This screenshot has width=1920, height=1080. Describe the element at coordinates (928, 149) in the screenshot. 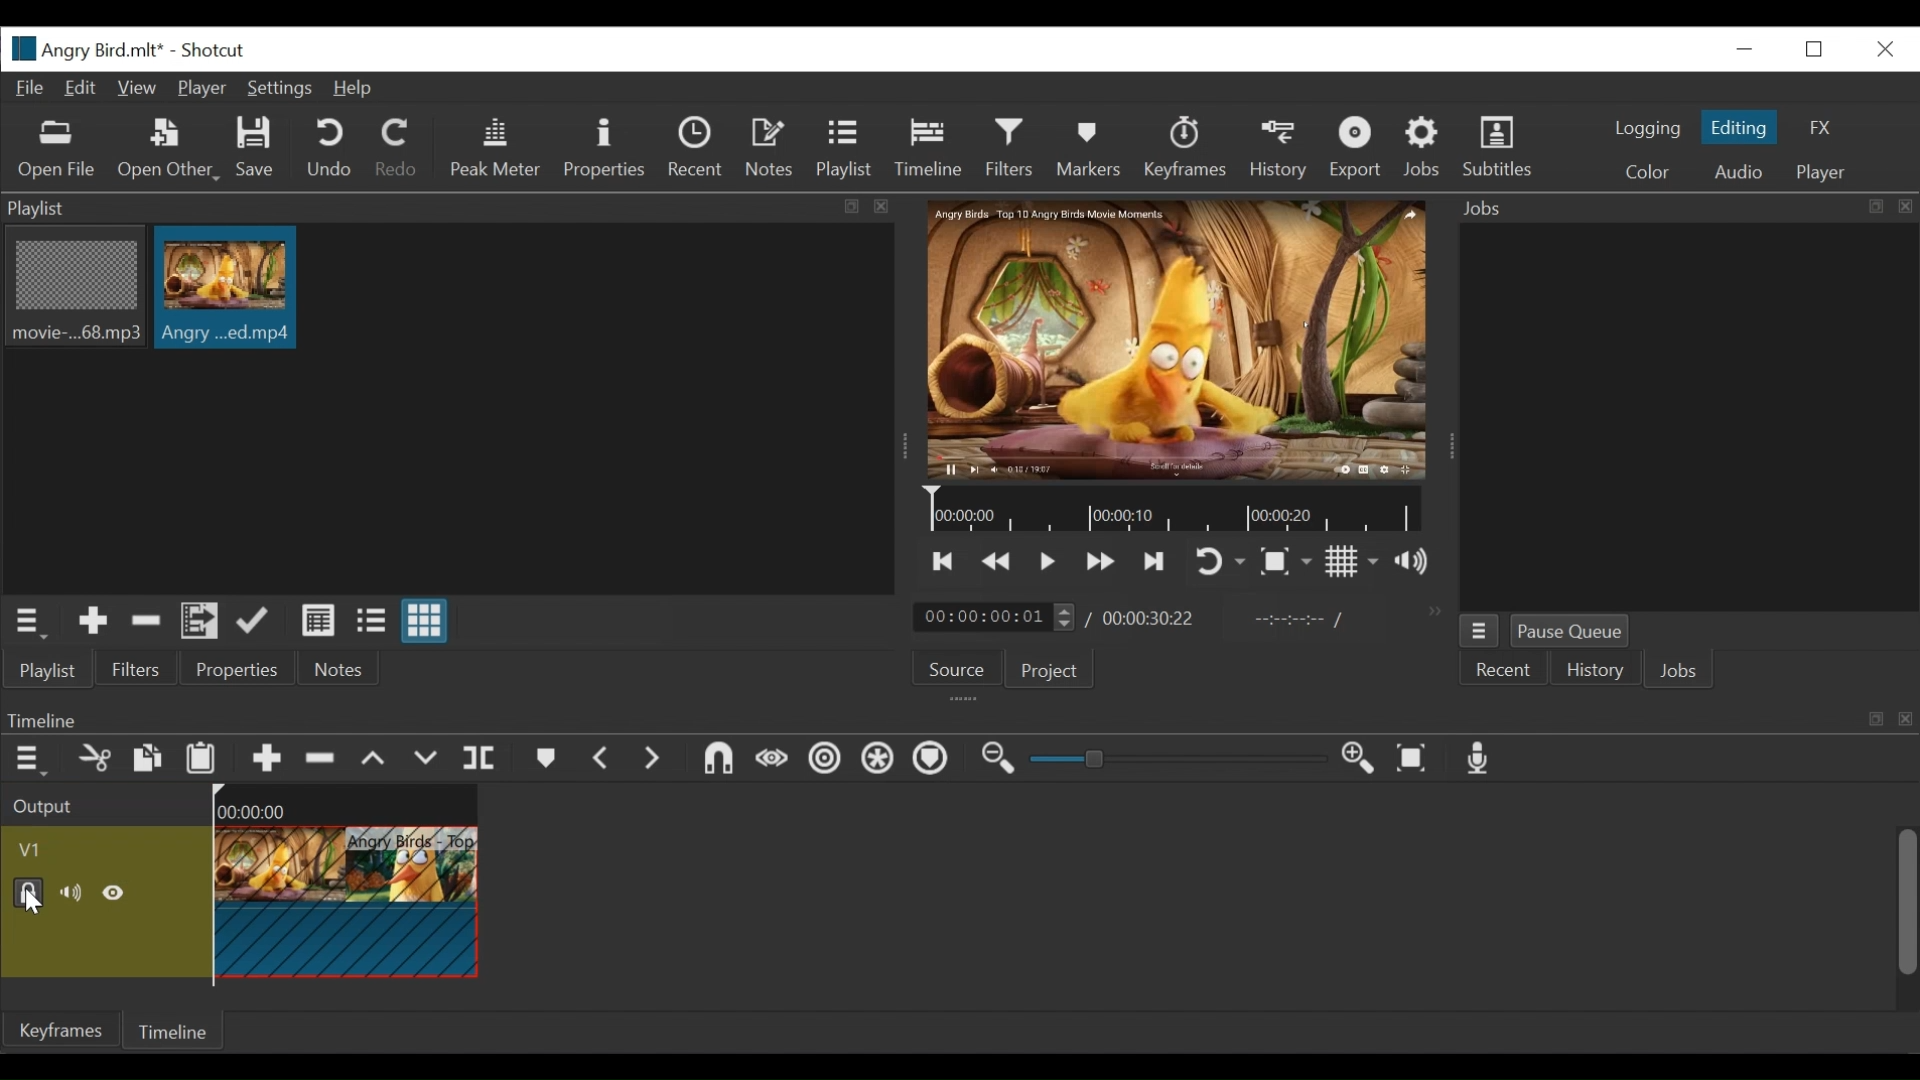

I see `Timeline` at that location.